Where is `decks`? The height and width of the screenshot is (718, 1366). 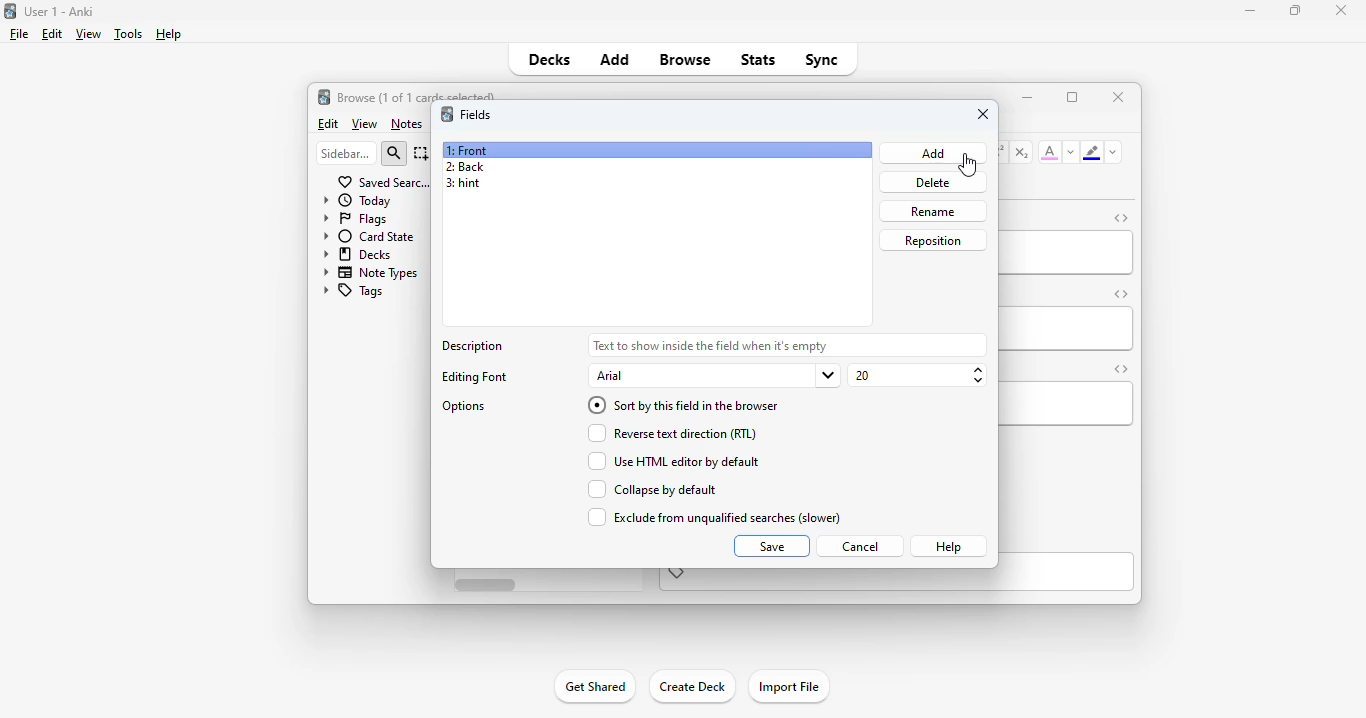 decks is located at coordinates (550, 59).